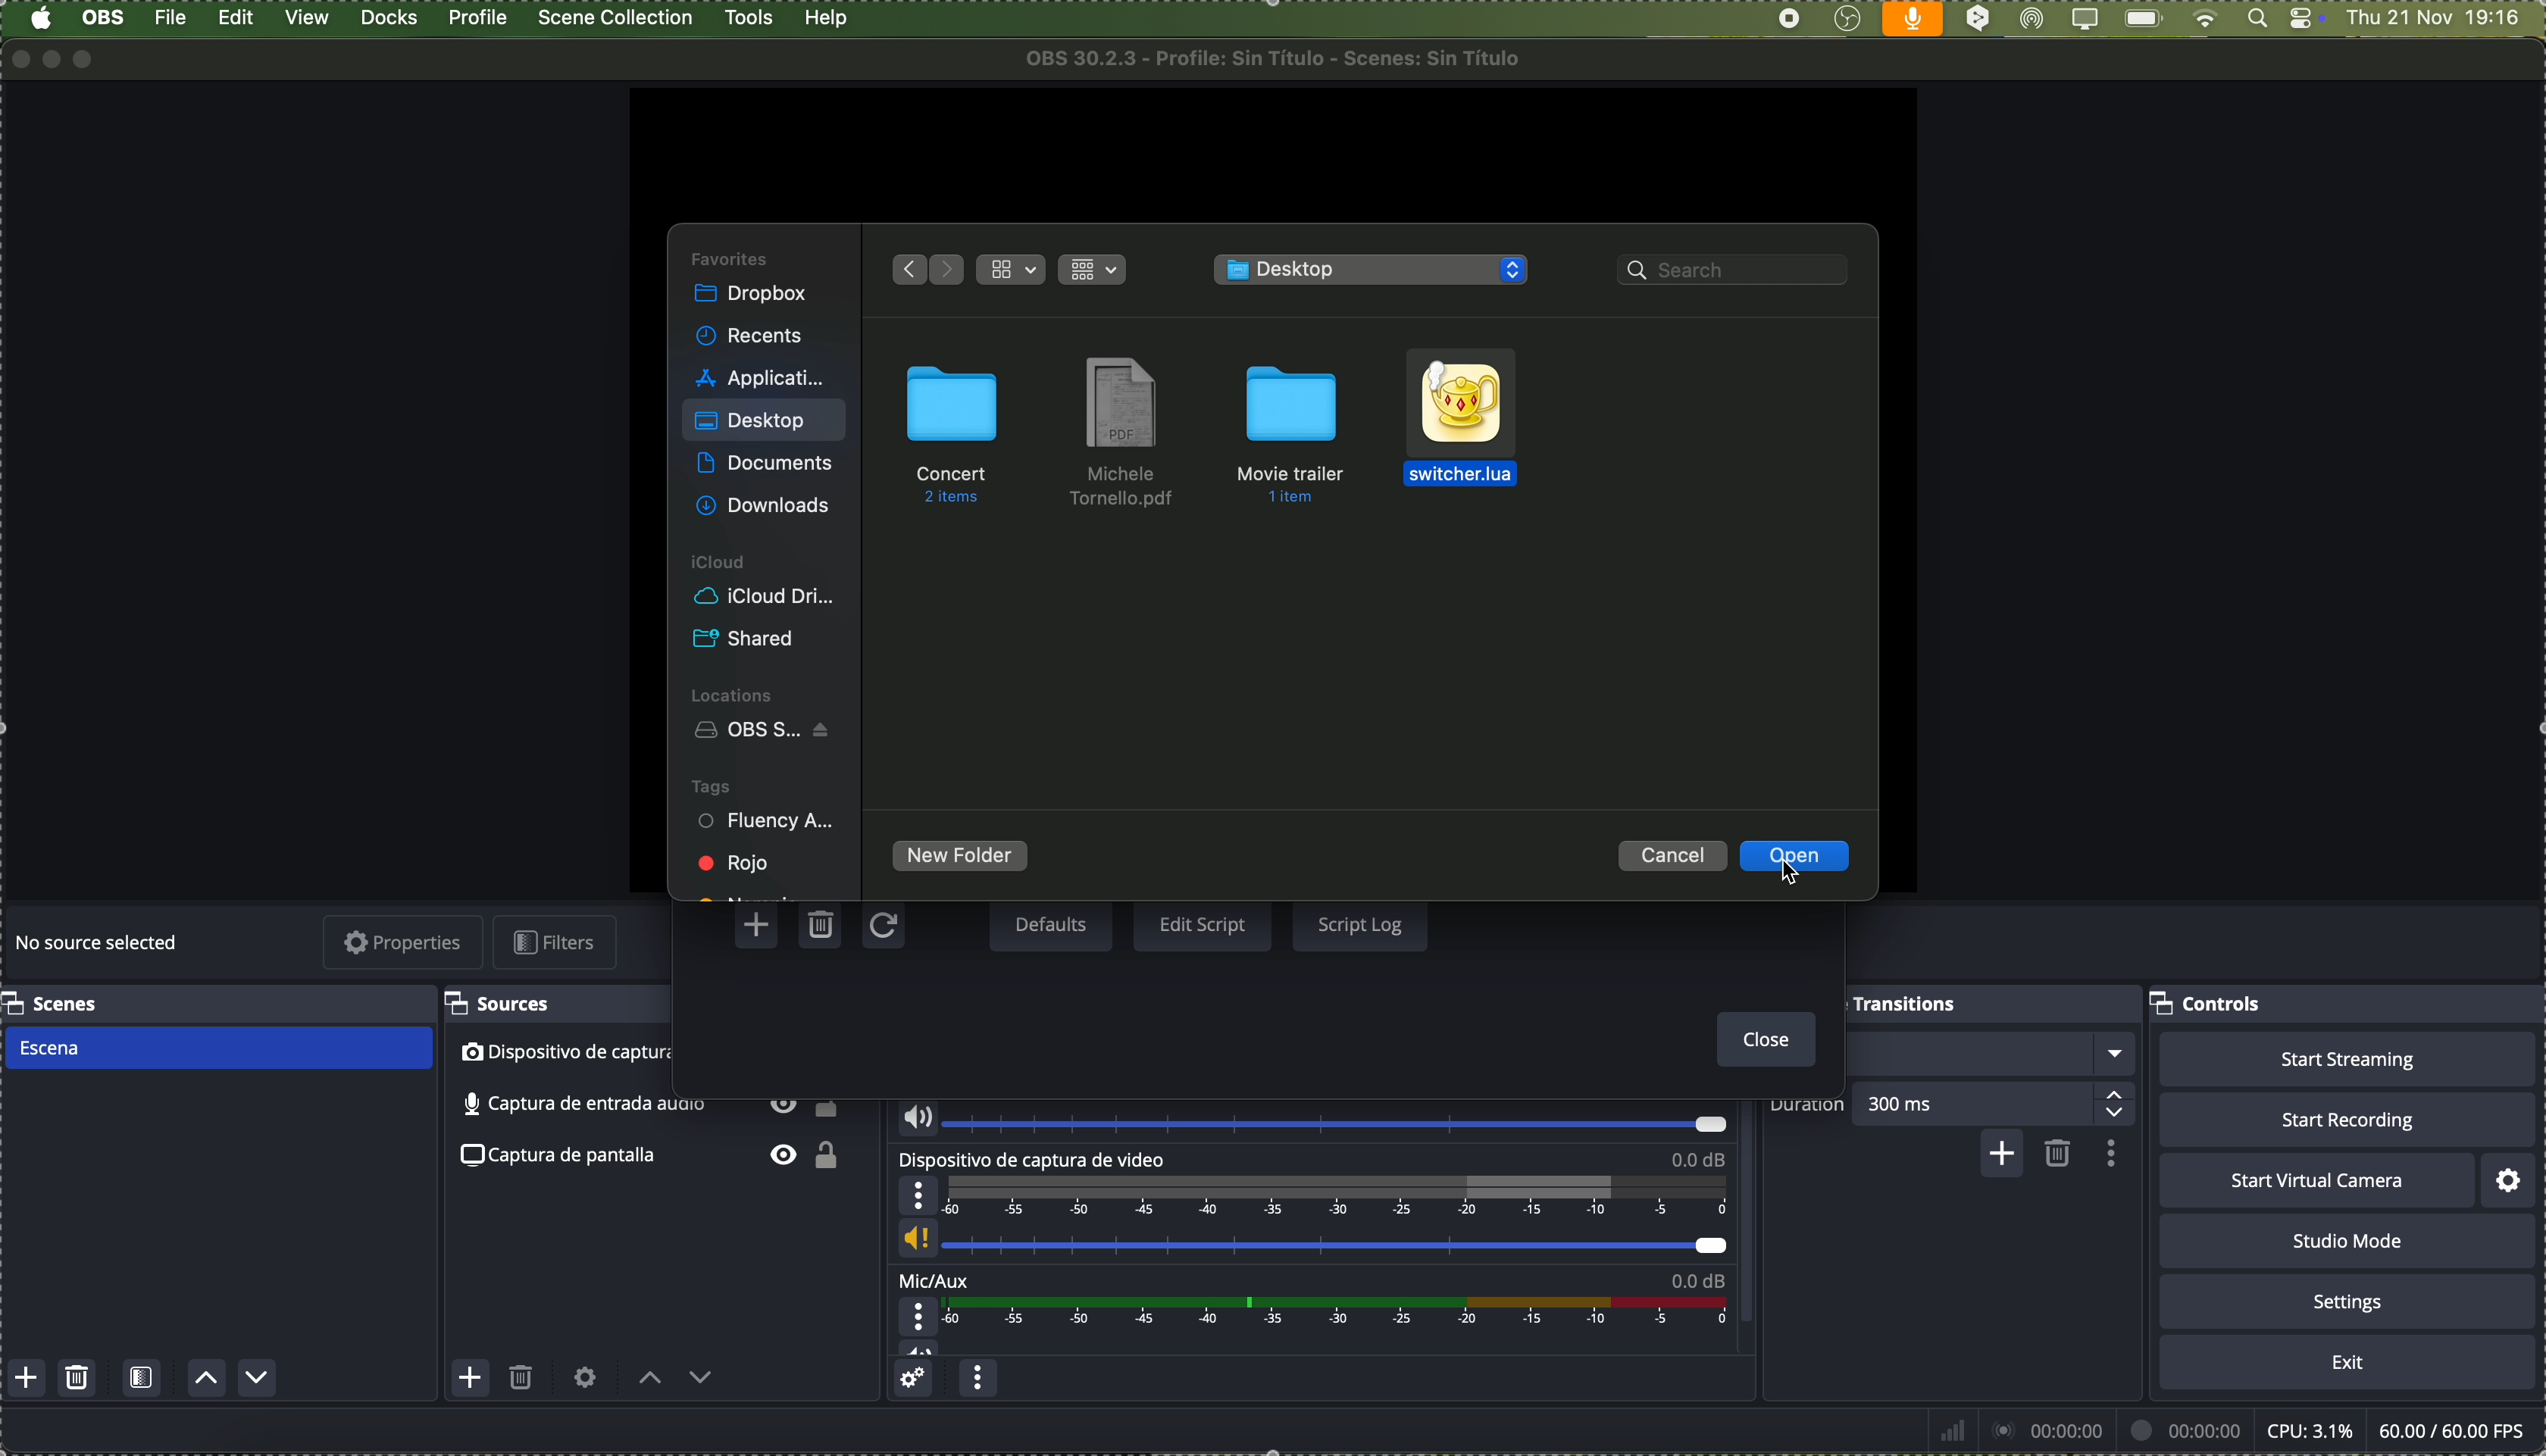  What do you see at coordinates (2444, 19) in the screenshot?
I see `date and hour` at bounding box center [2444, 19].